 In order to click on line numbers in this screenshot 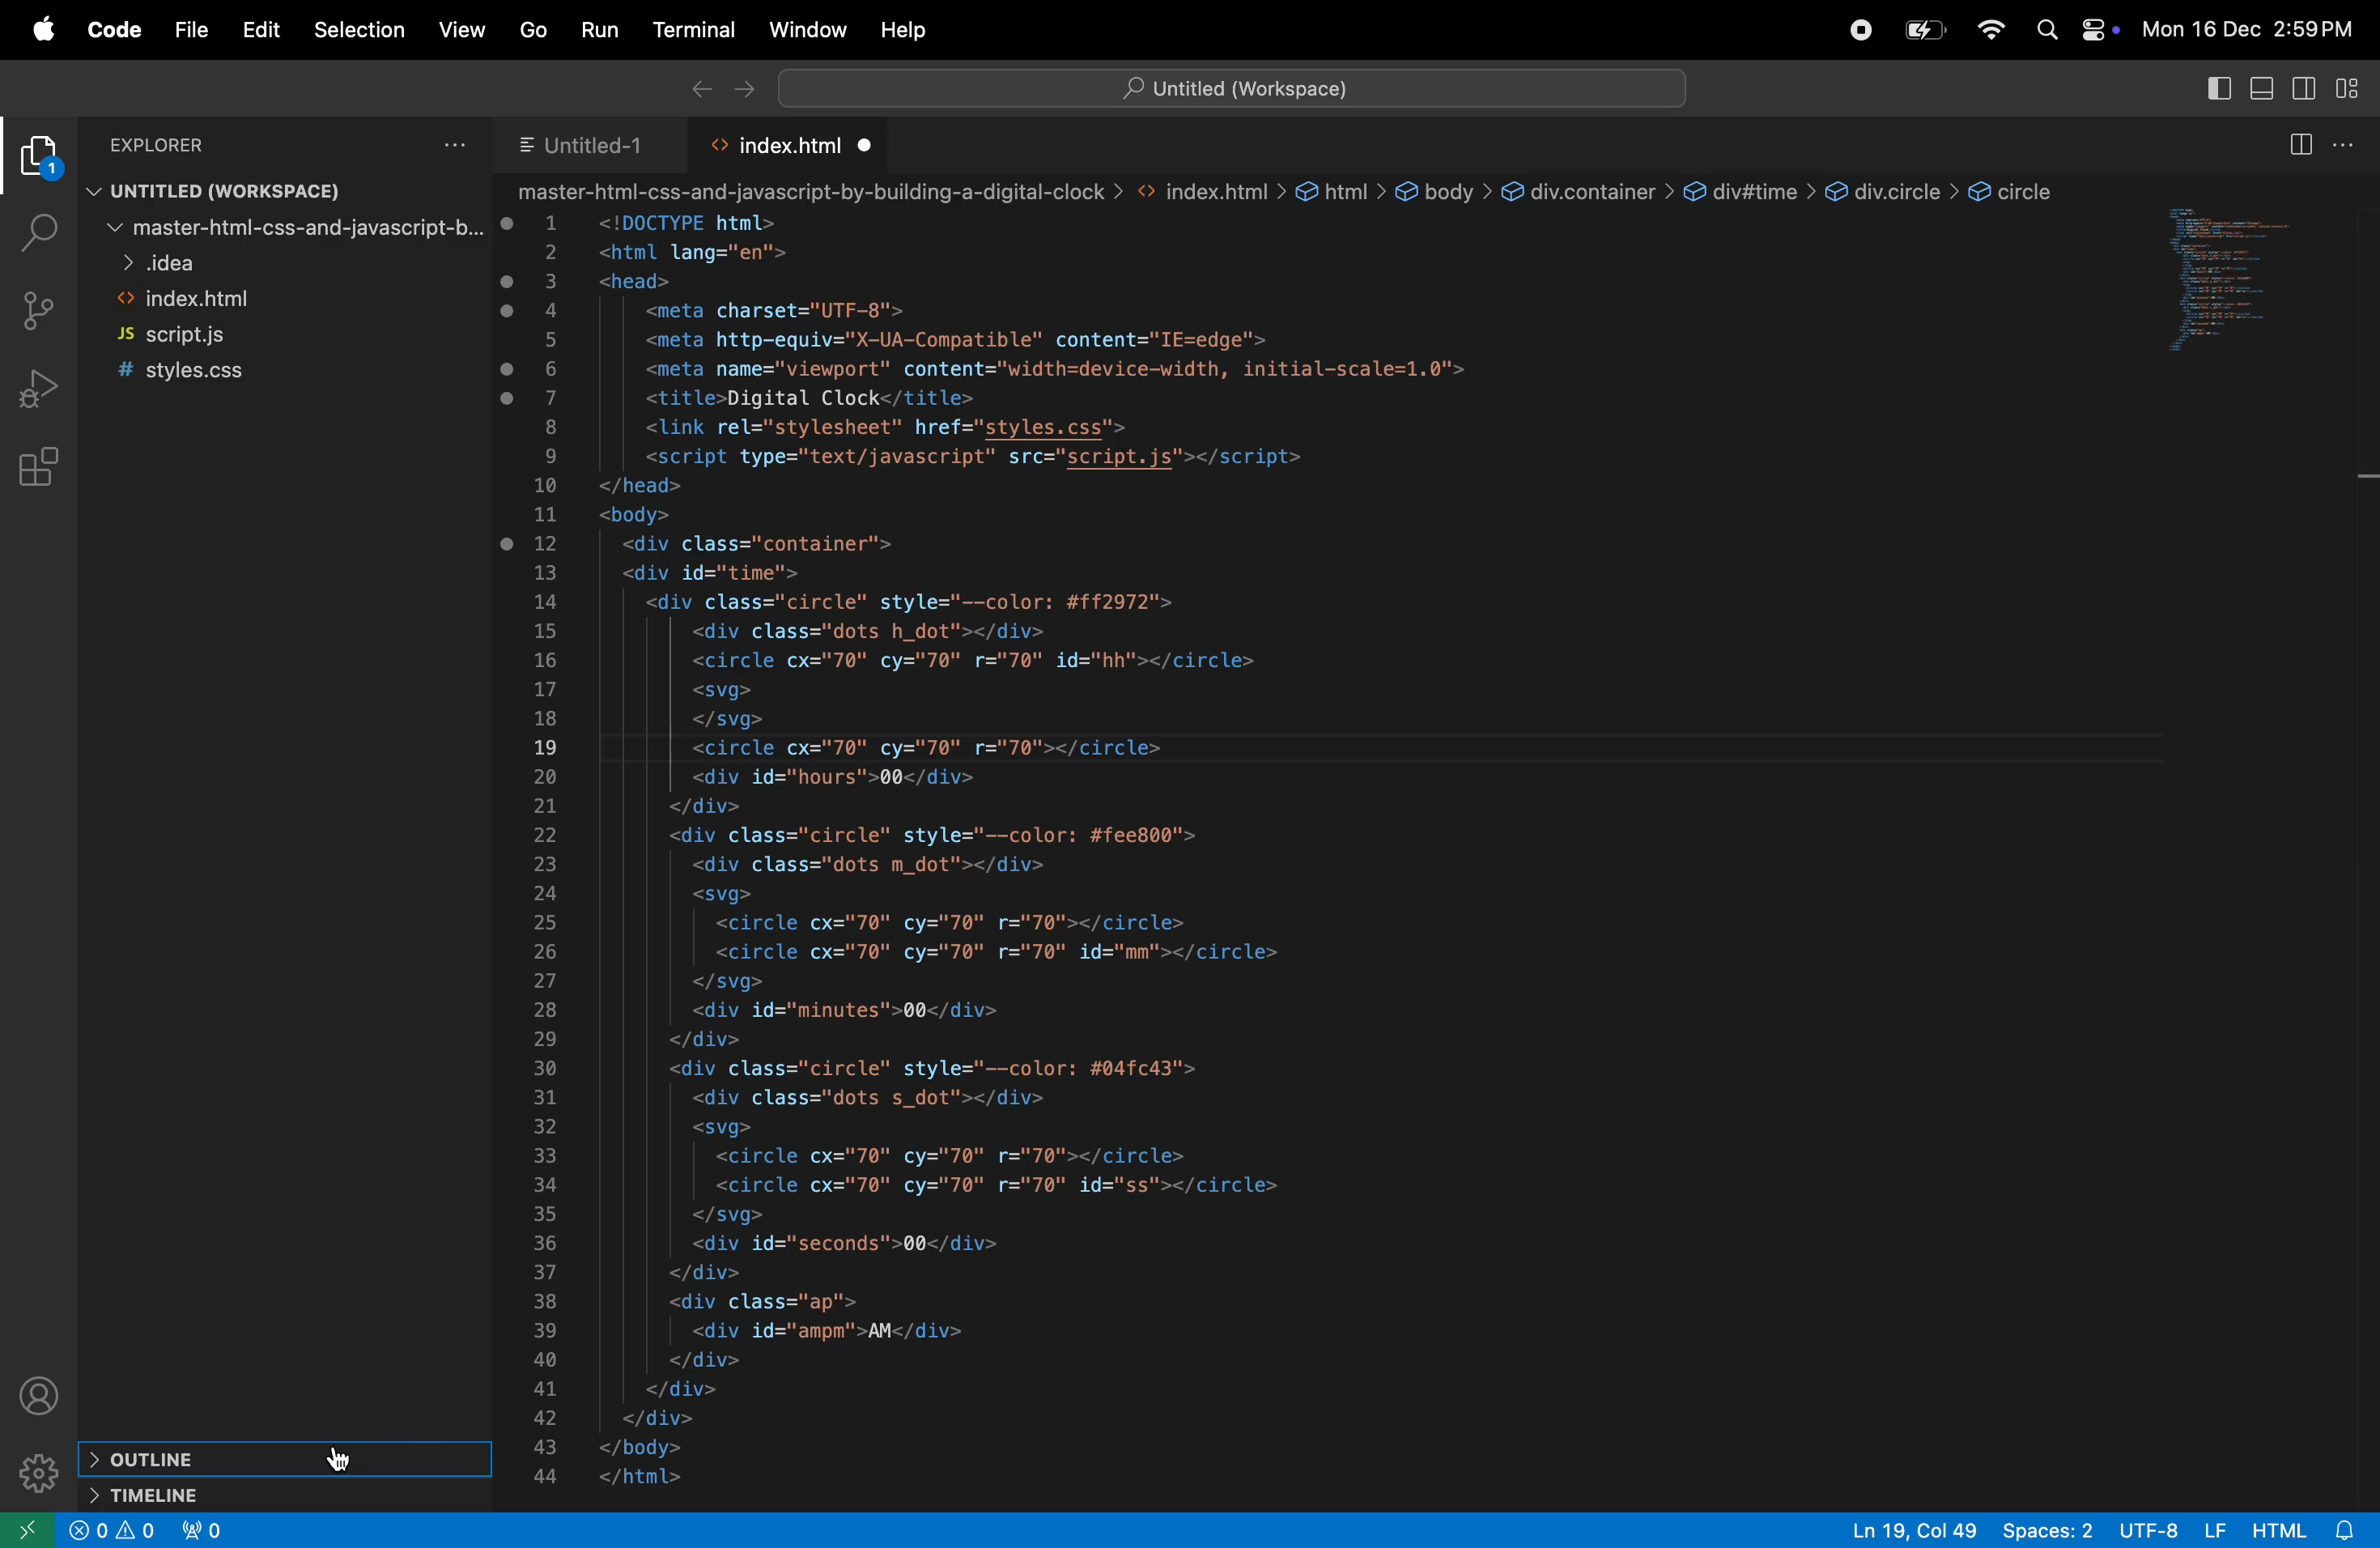, I will do `click(549, 856)`.